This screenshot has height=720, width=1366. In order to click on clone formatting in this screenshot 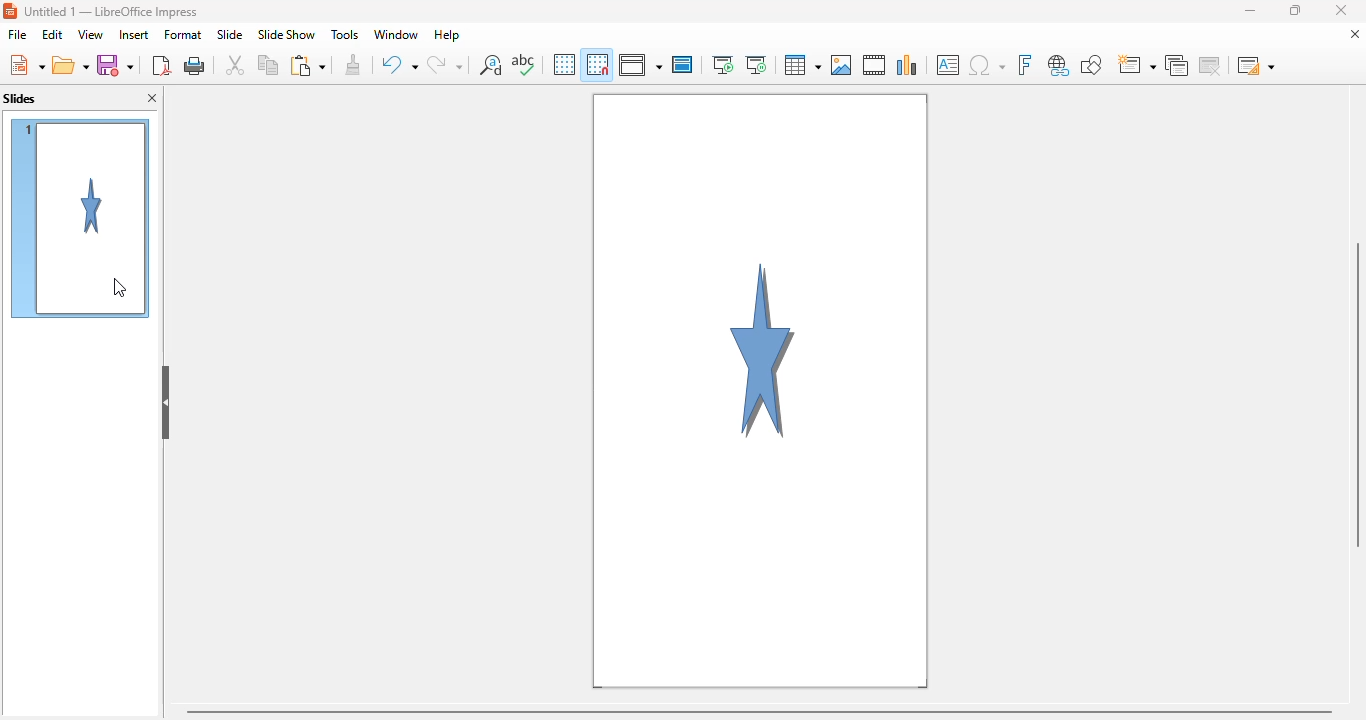, I will do `click(353, 65)`.